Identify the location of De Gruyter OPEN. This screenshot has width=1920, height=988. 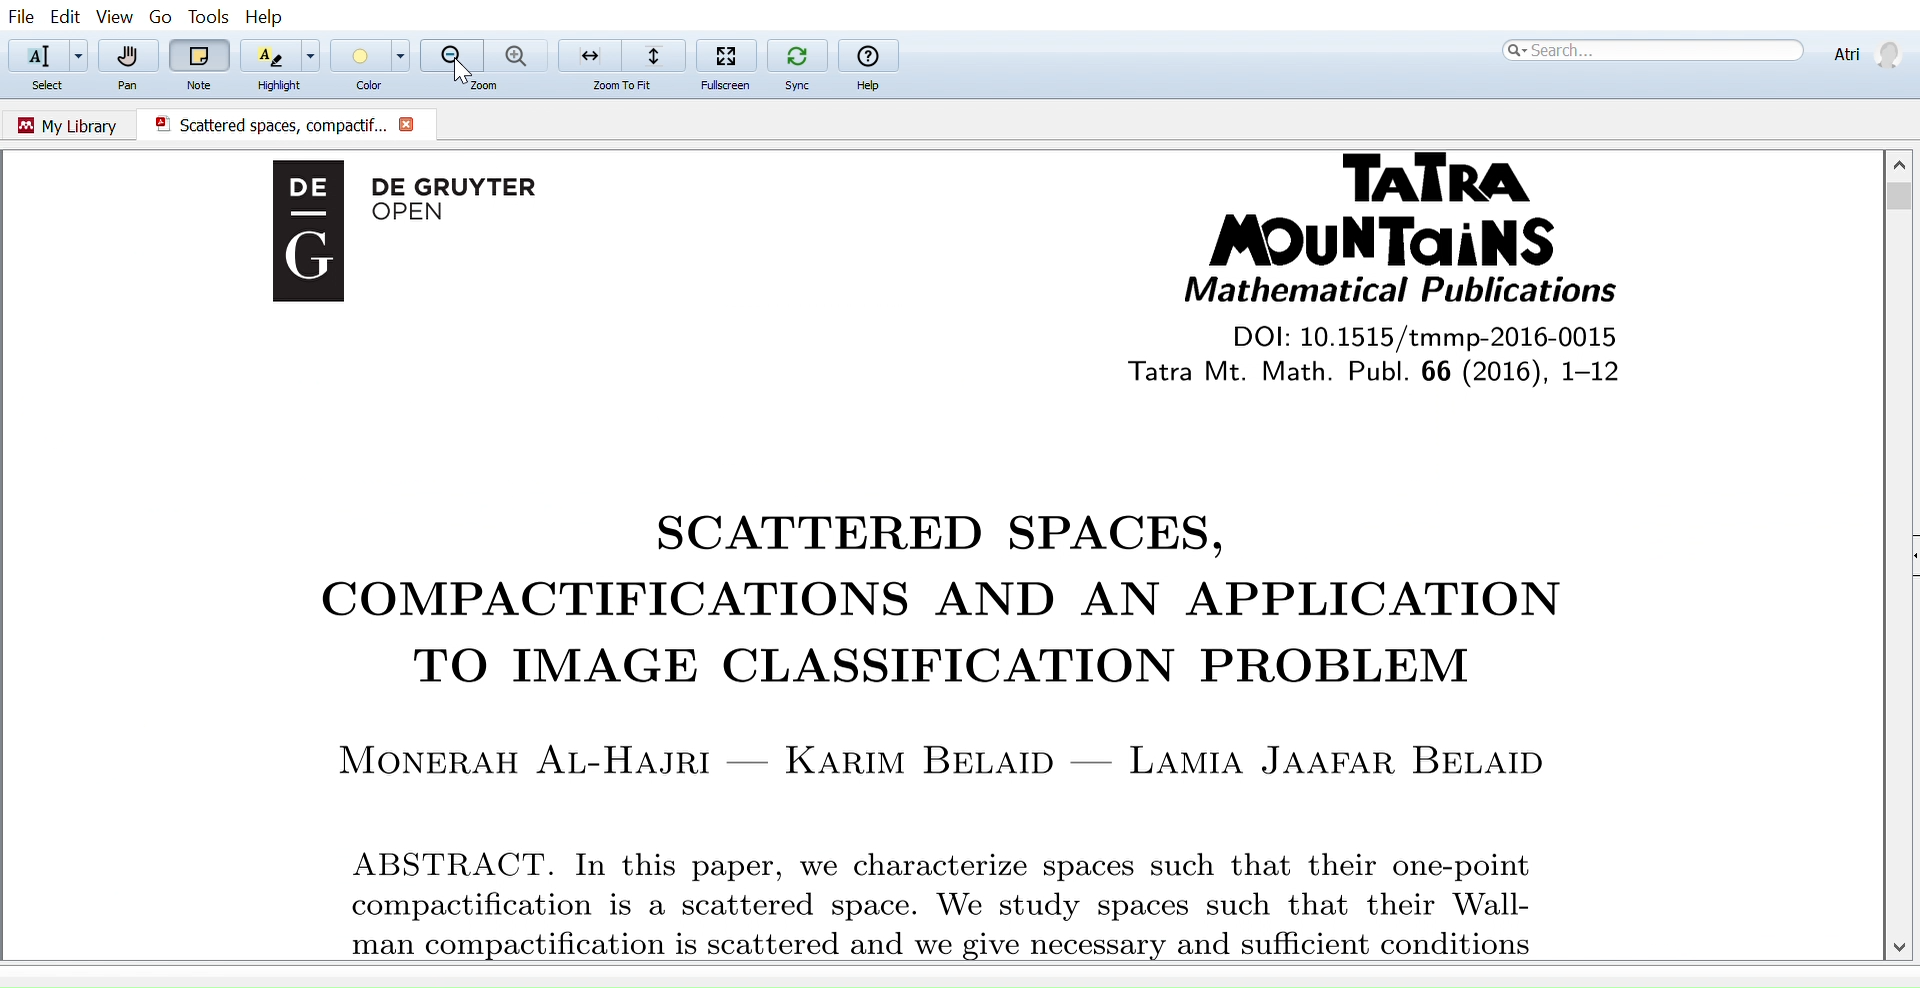
(454, 198).